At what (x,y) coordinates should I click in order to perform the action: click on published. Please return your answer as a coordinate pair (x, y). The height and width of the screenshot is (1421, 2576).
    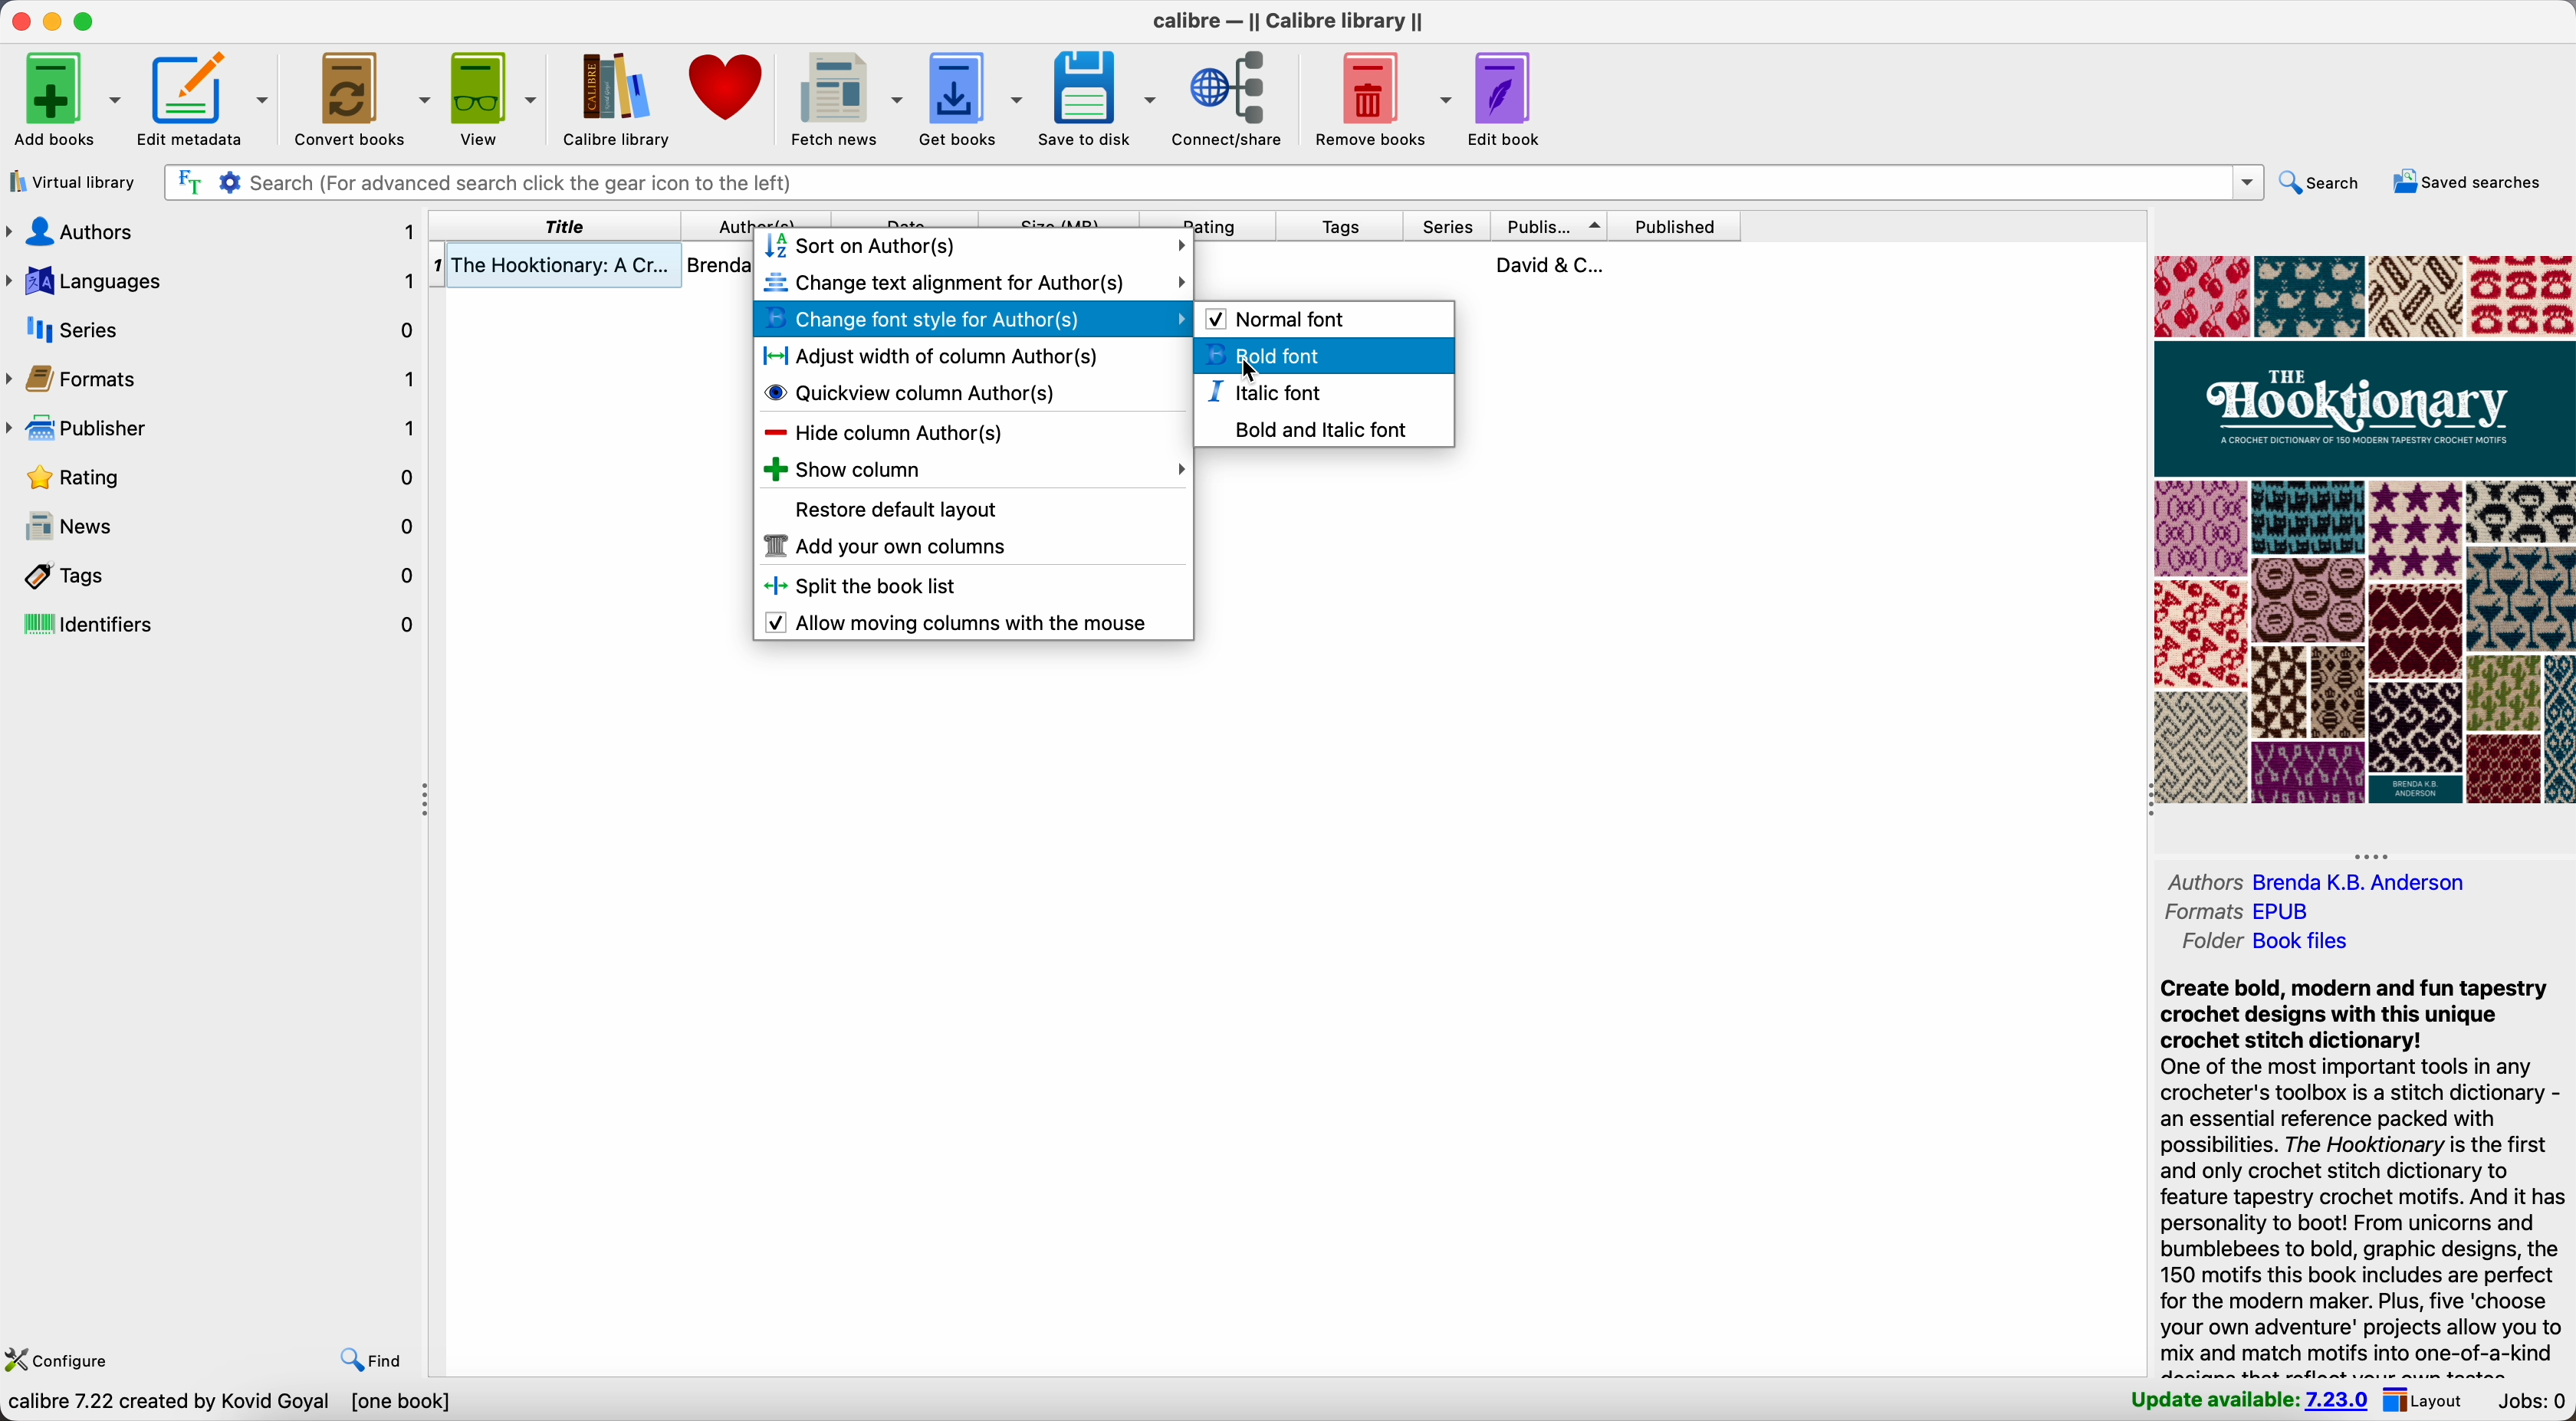
    Looking at the image, I should click on (1673, 225).